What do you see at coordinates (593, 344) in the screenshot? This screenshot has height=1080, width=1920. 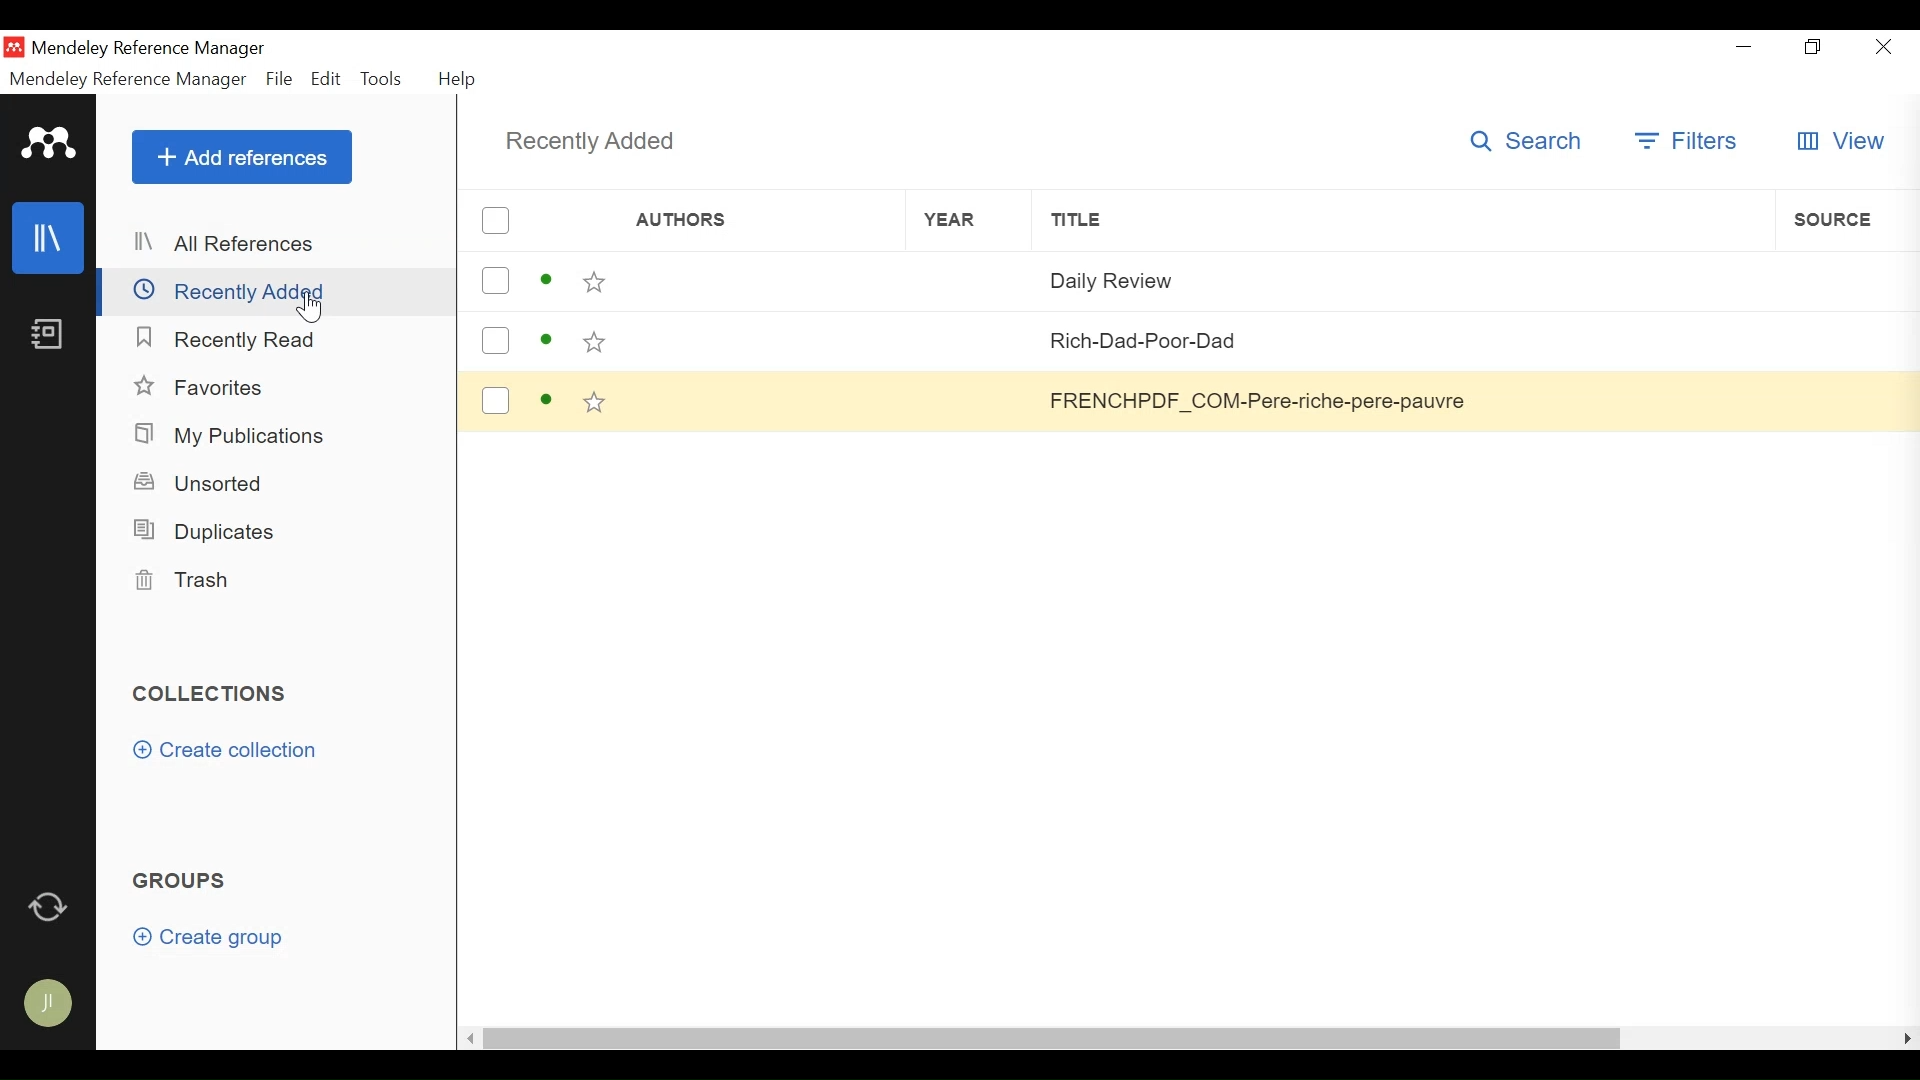 I see `(un)select Favorite` at bounding box center [593, 344].